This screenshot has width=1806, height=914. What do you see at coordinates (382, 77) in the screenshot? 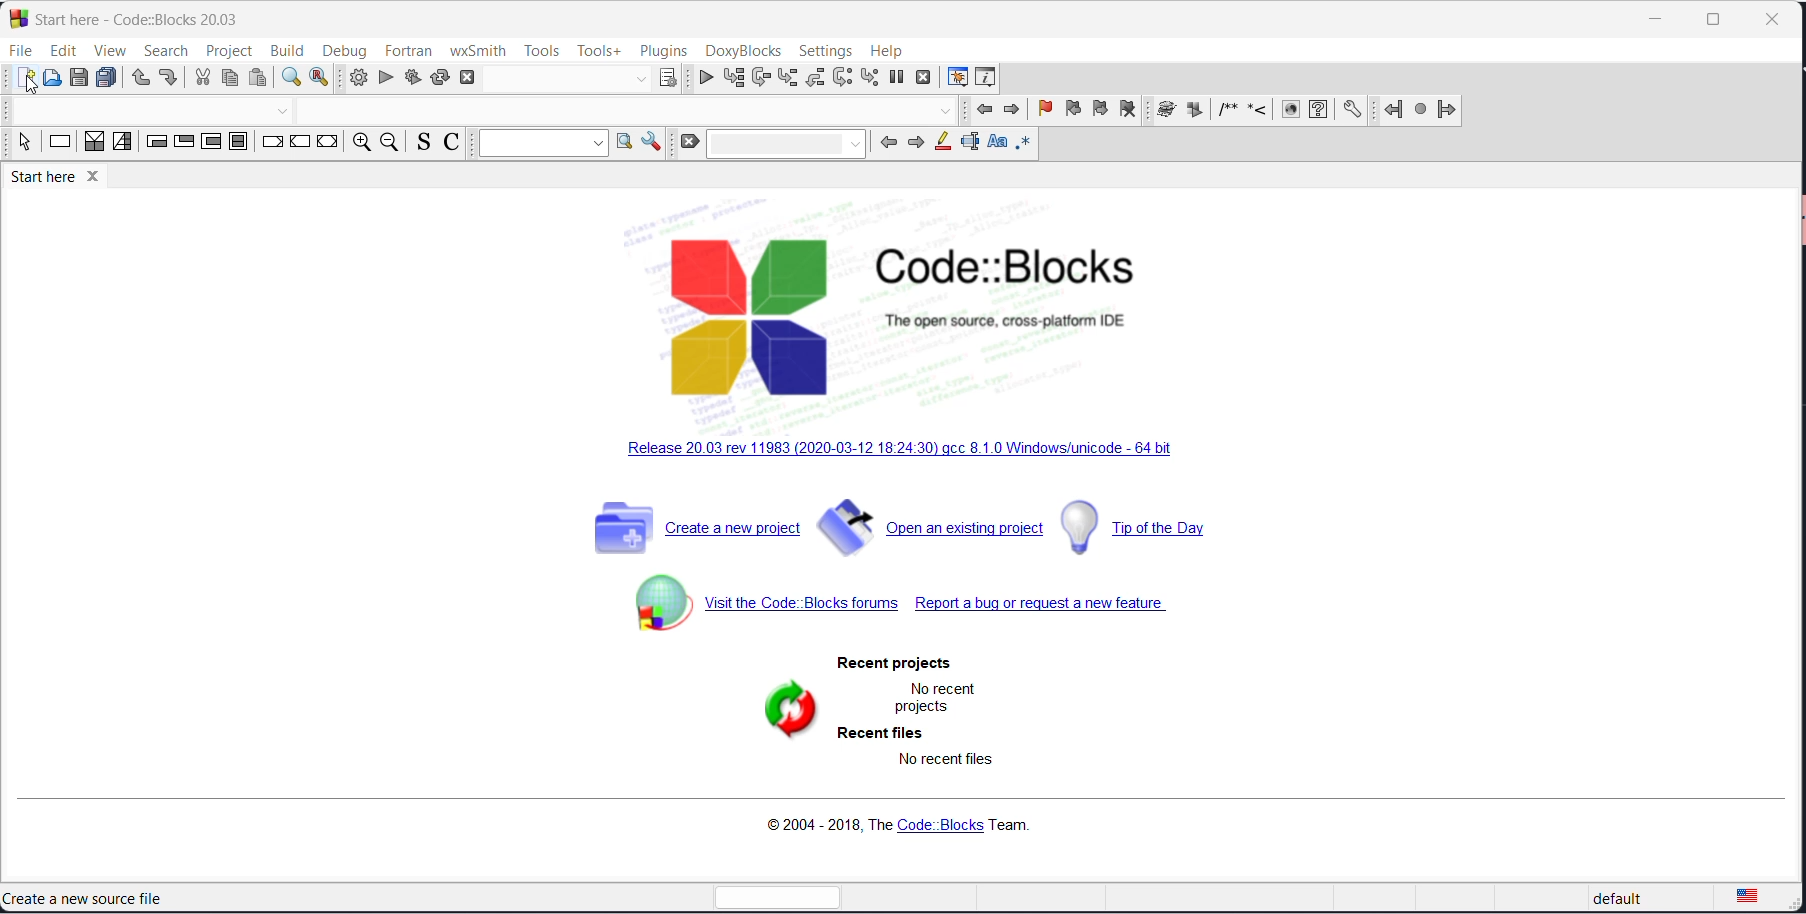
I see `run` at bounding box center [382, 77].